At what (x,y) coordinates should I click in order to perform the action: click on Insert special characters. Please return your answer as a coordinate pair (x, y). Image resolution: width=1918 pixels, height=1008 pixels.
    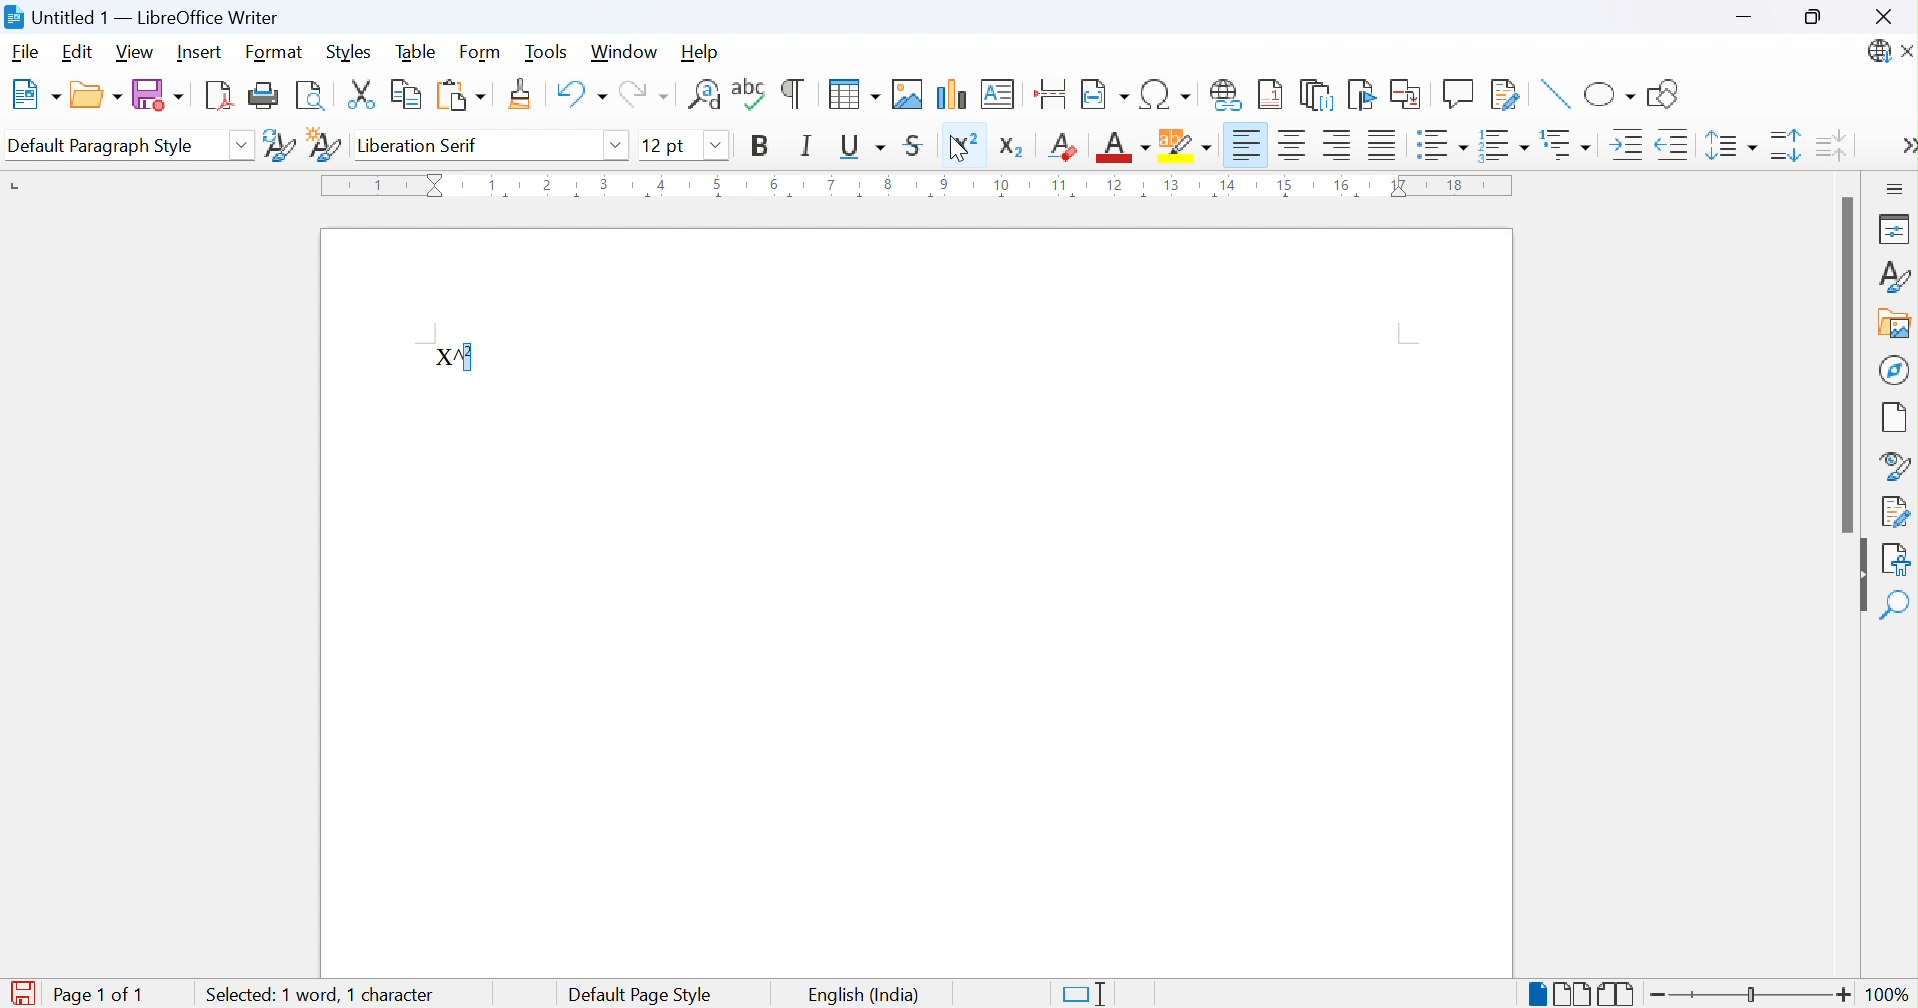
    Looking at the image, I should click on (1167, 94).